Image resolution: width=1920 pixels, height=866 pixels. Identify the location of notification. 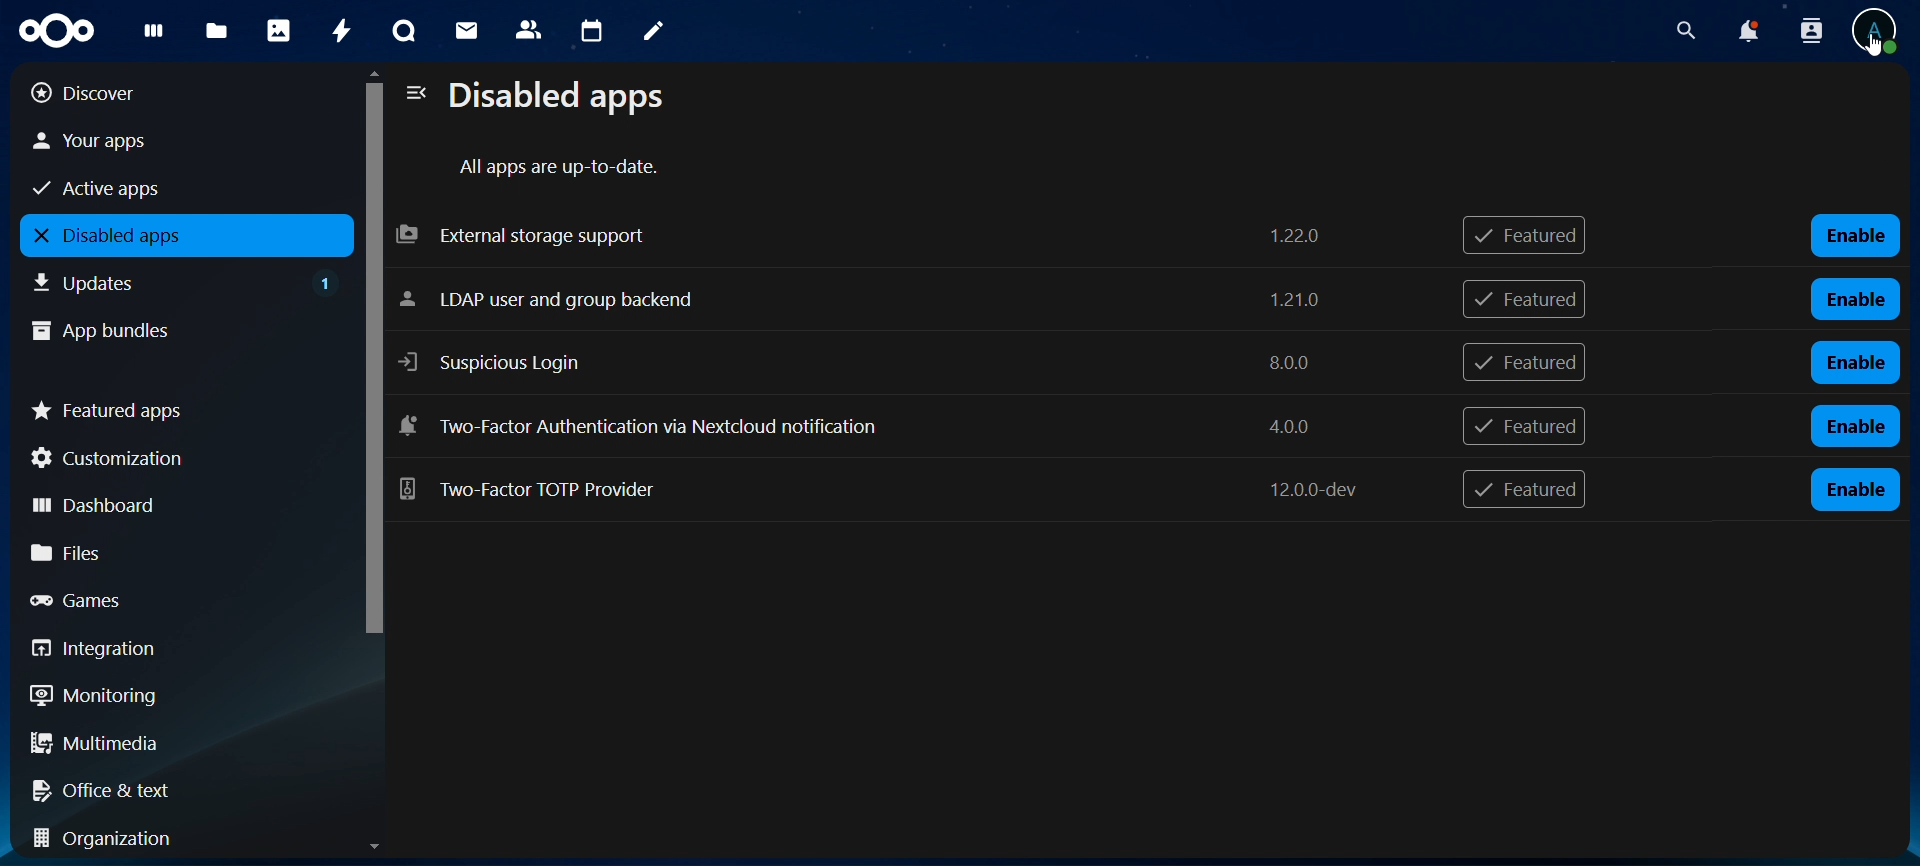
(1747, 32).